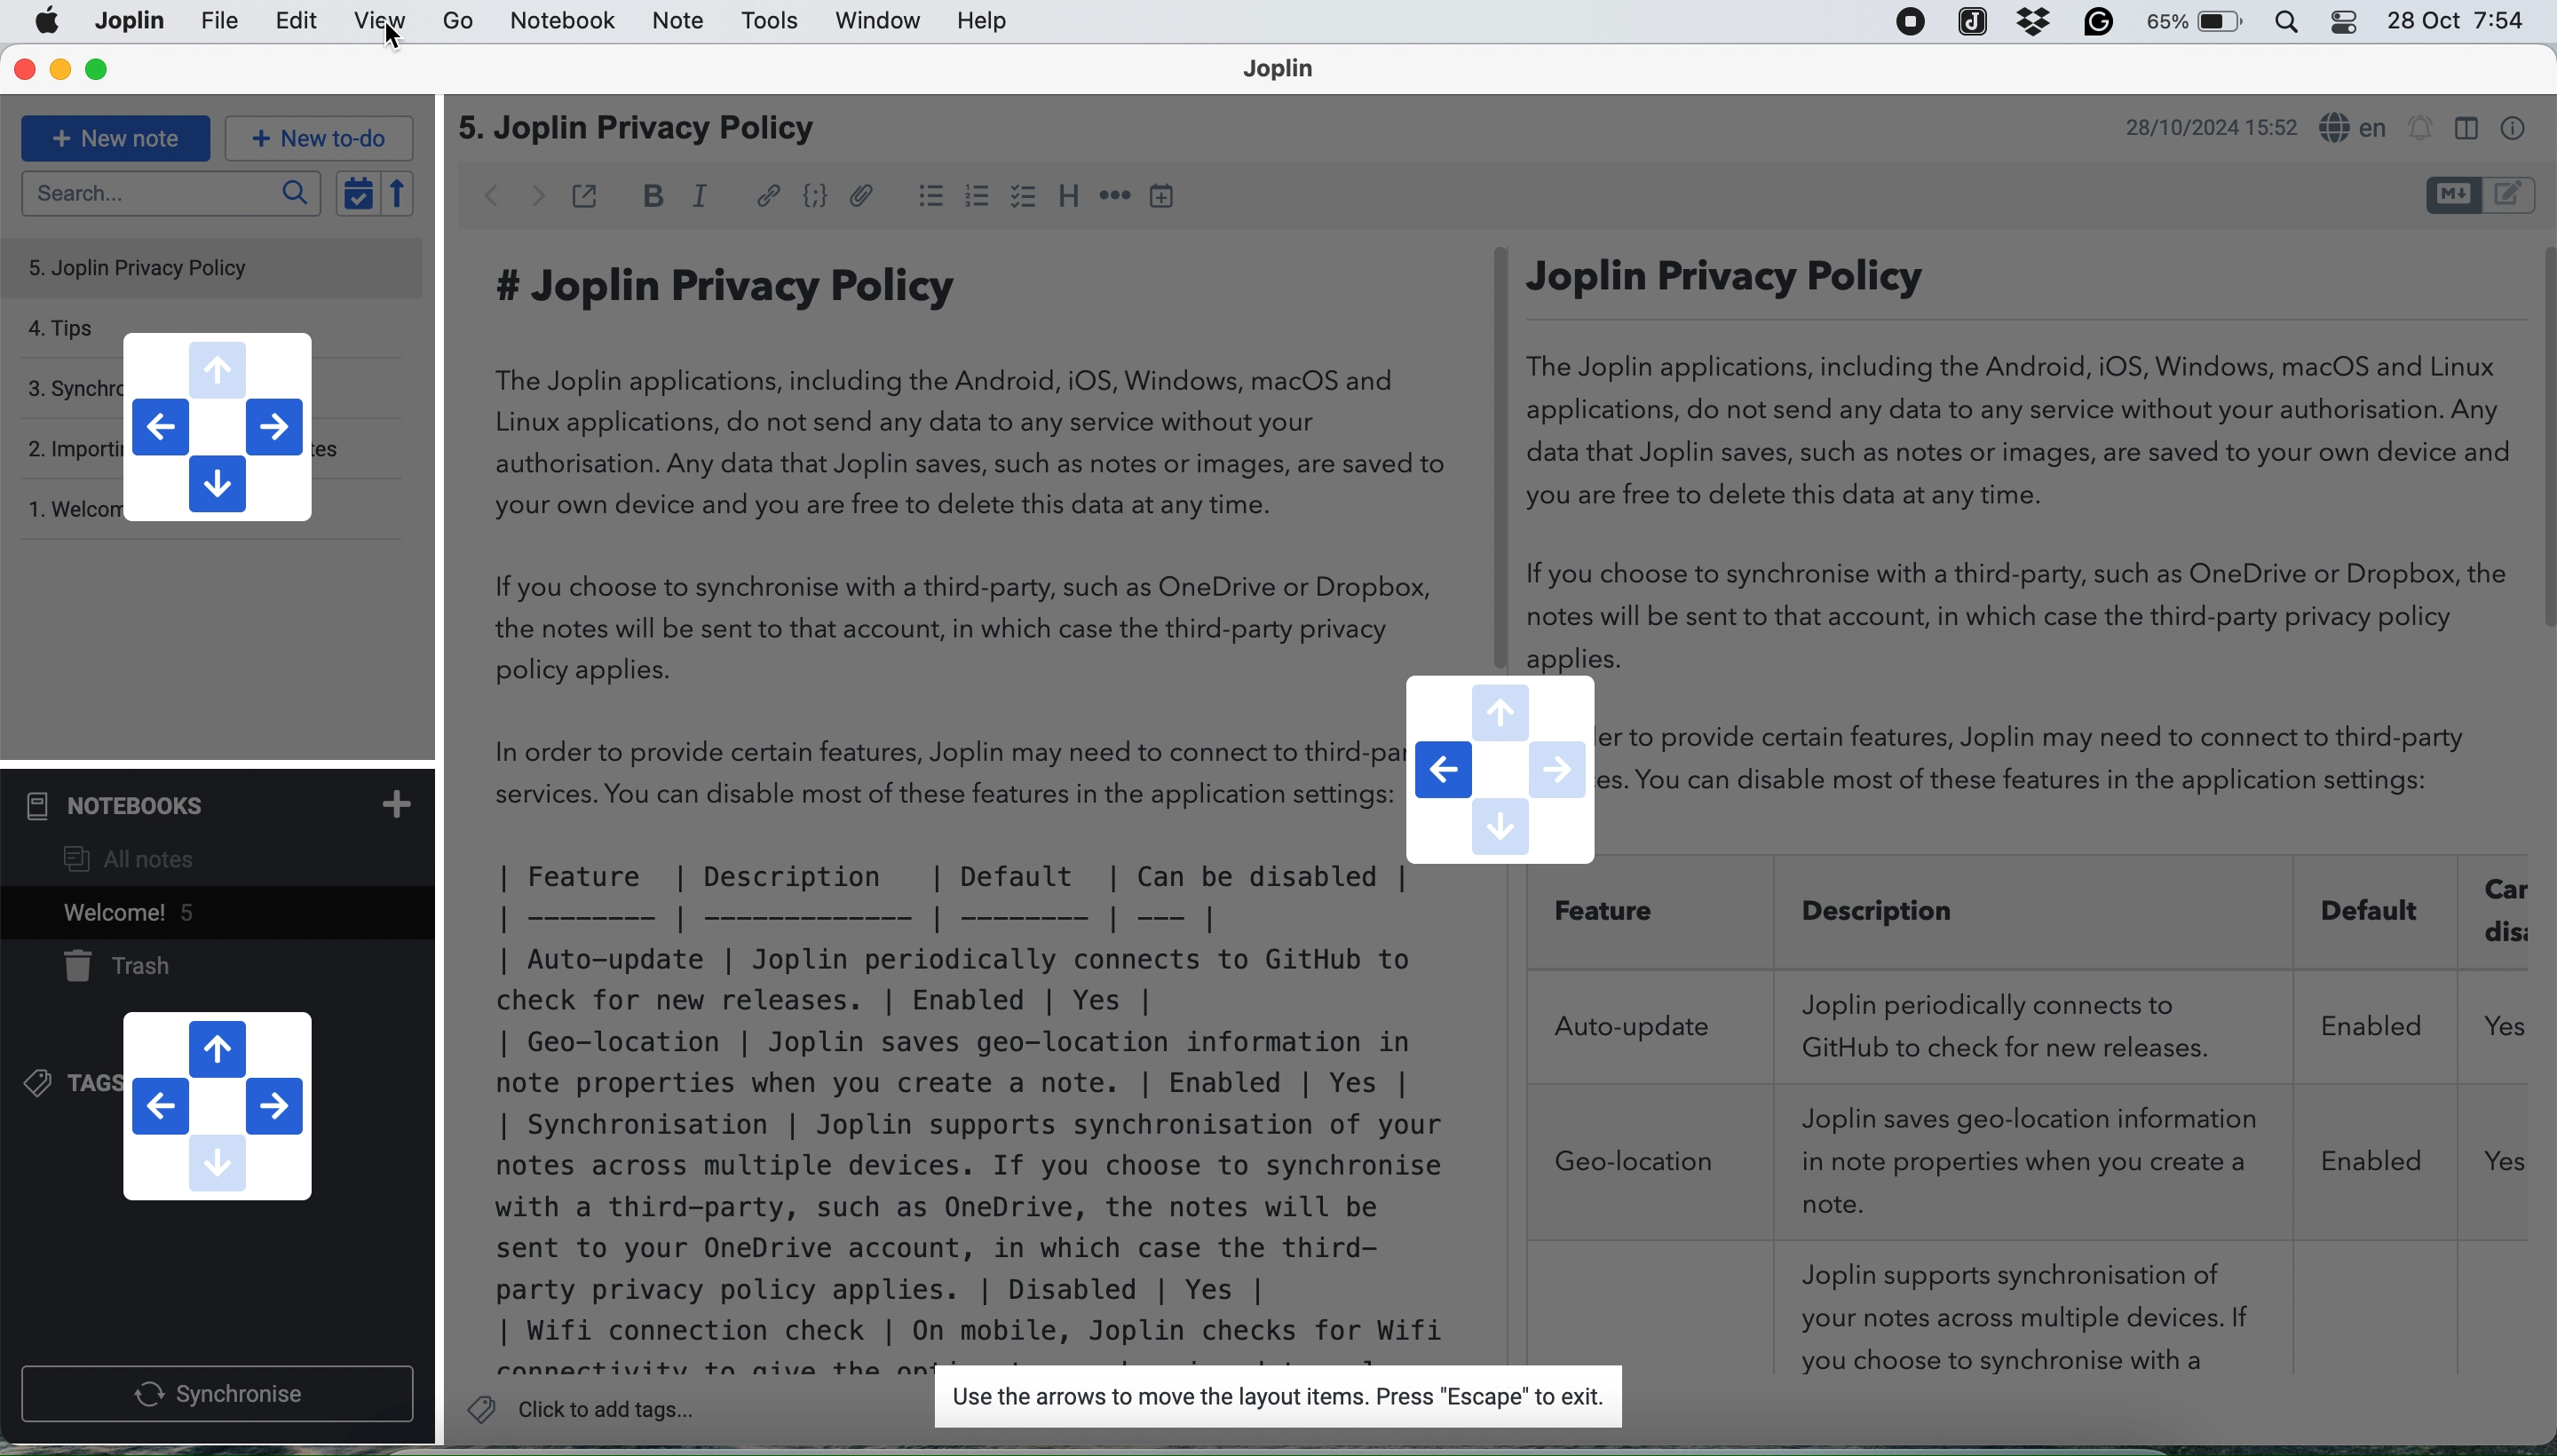 The width and height of the screenshot is (2557, 1456). What do you see at coordinates (1291, 72) in the screenshot?
I see `Joplin` at bounding box center [1291, 72].